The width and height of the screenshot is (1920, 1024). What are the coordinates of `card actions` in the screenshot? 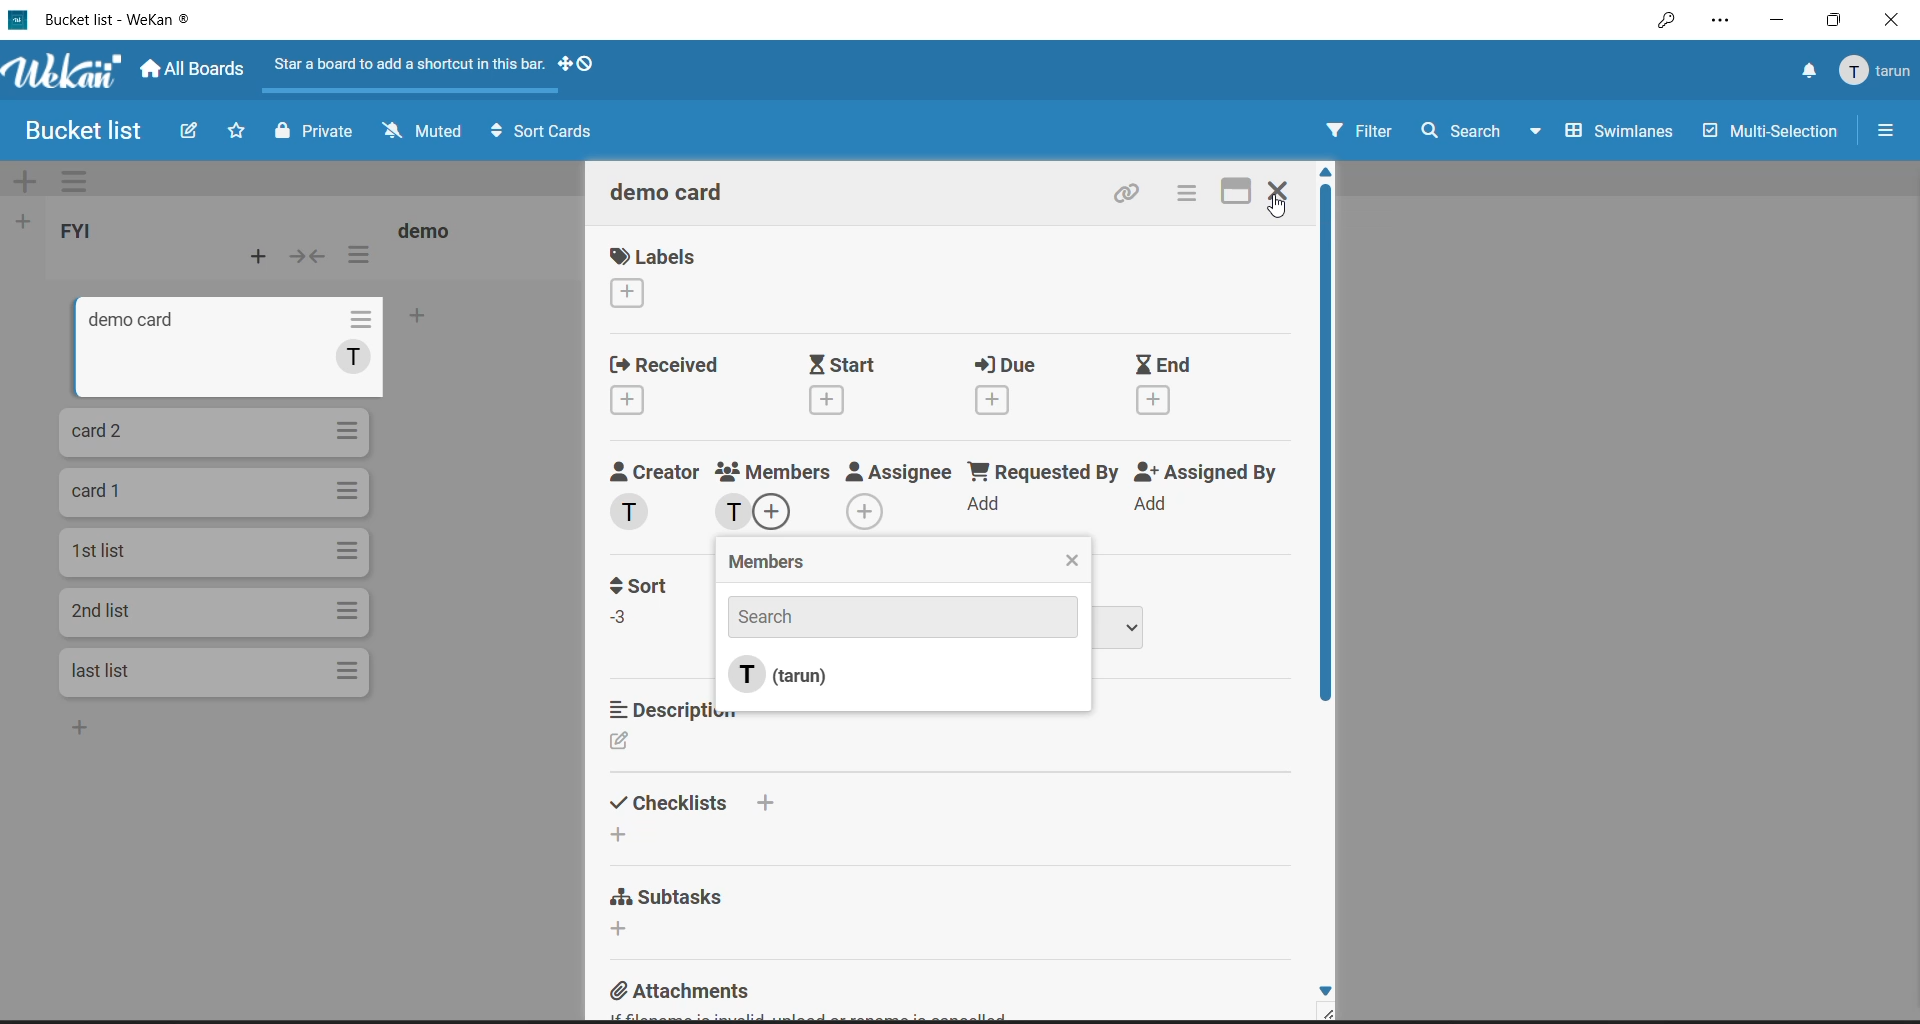 It's located at (350, 553).